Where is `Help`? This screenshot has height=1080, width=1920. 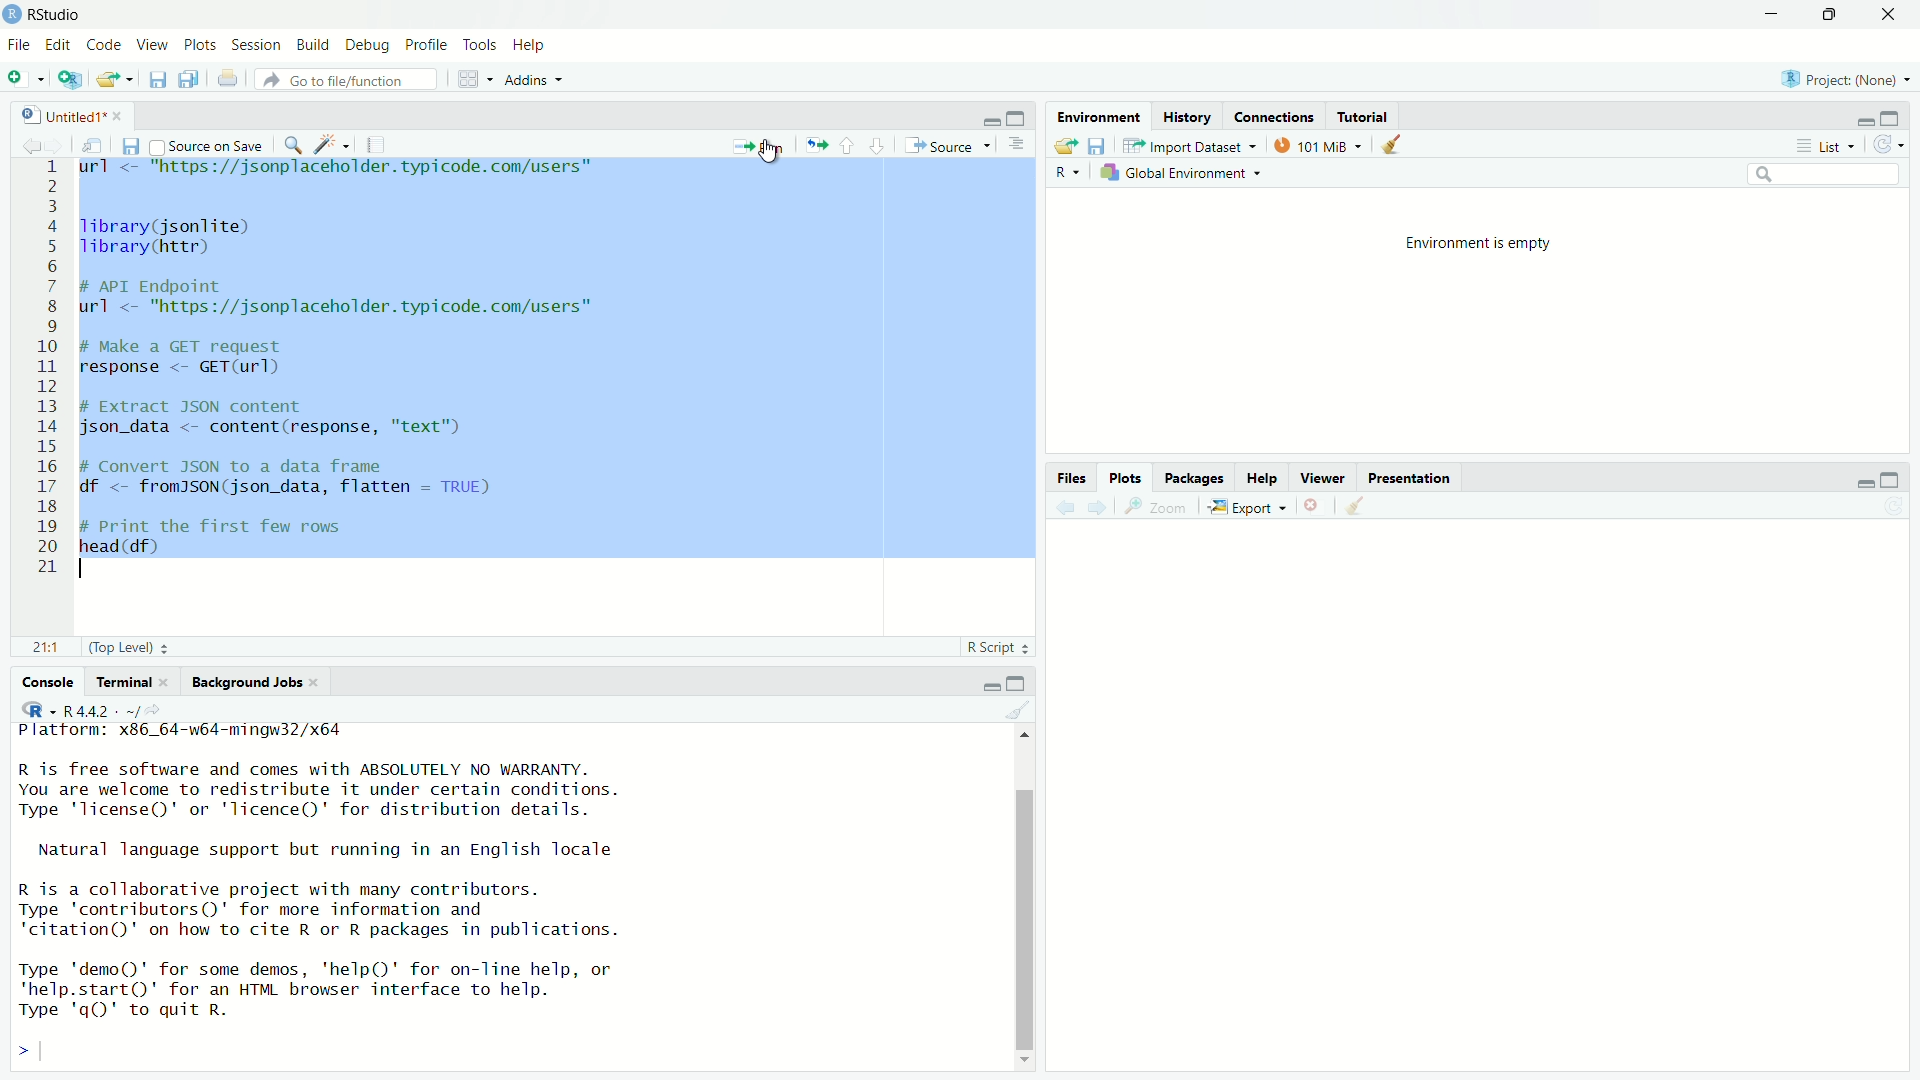 Help is located at coordinates (530, 46).